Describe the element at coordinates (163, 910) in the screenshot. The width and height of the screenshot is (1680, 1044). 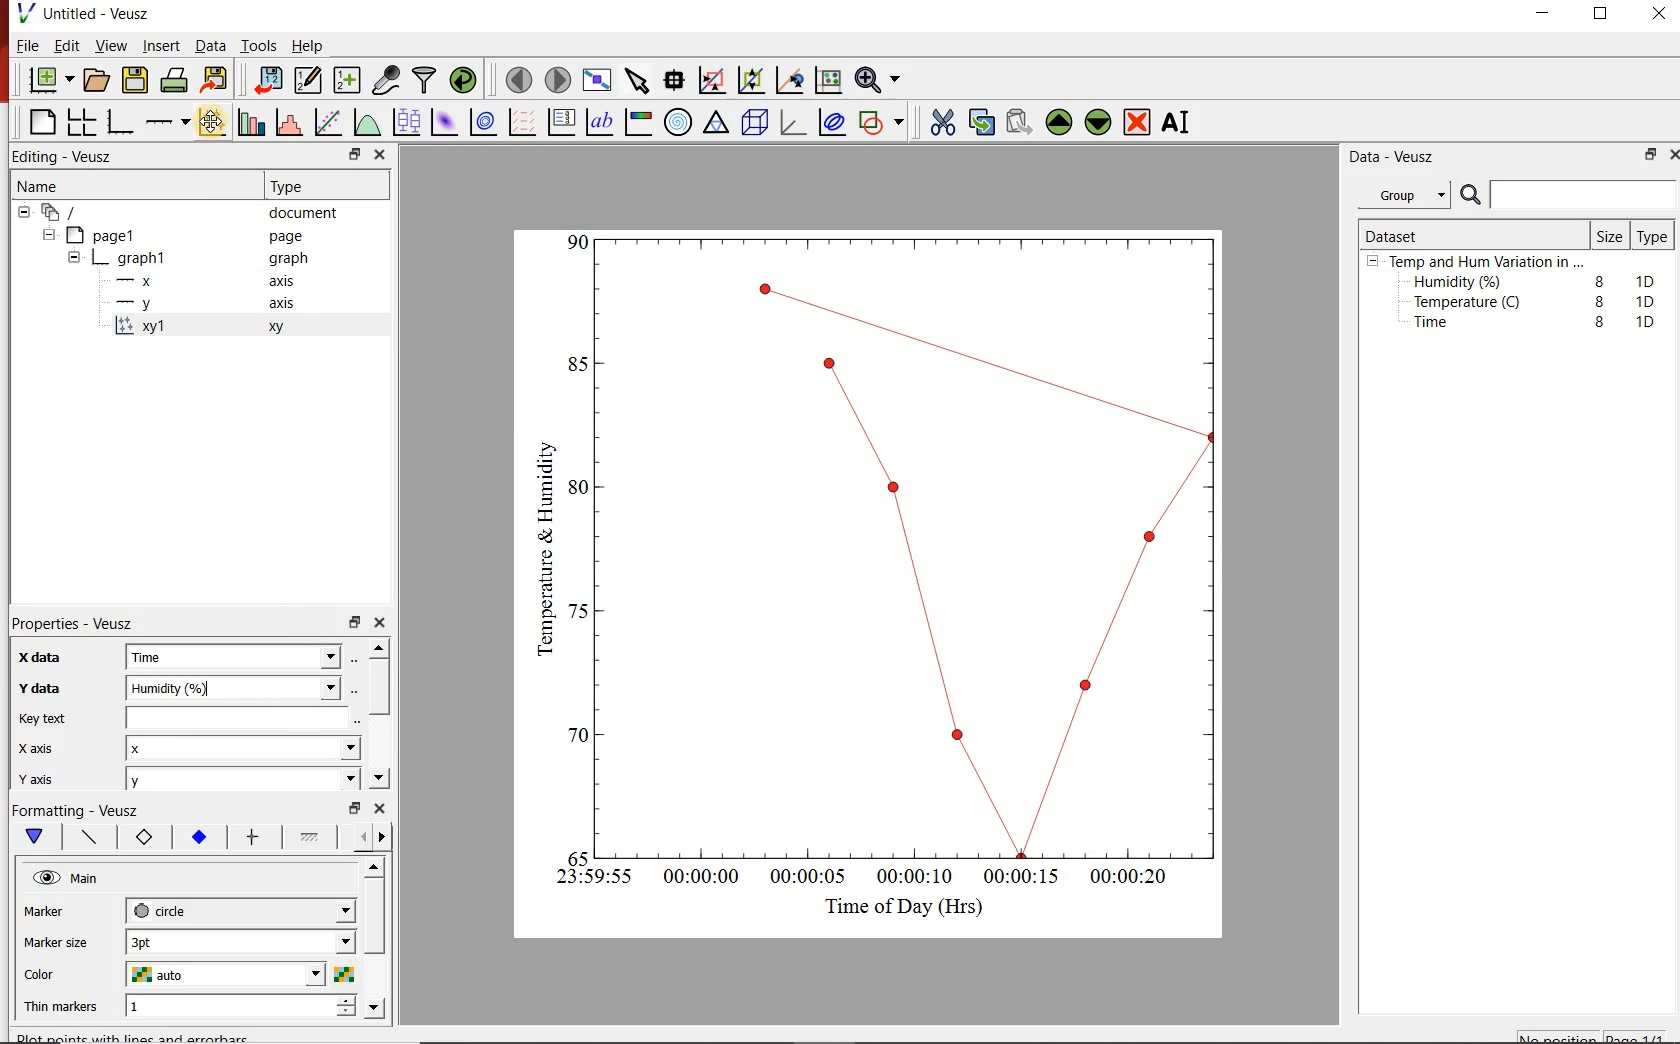
I see `circle` at that location.